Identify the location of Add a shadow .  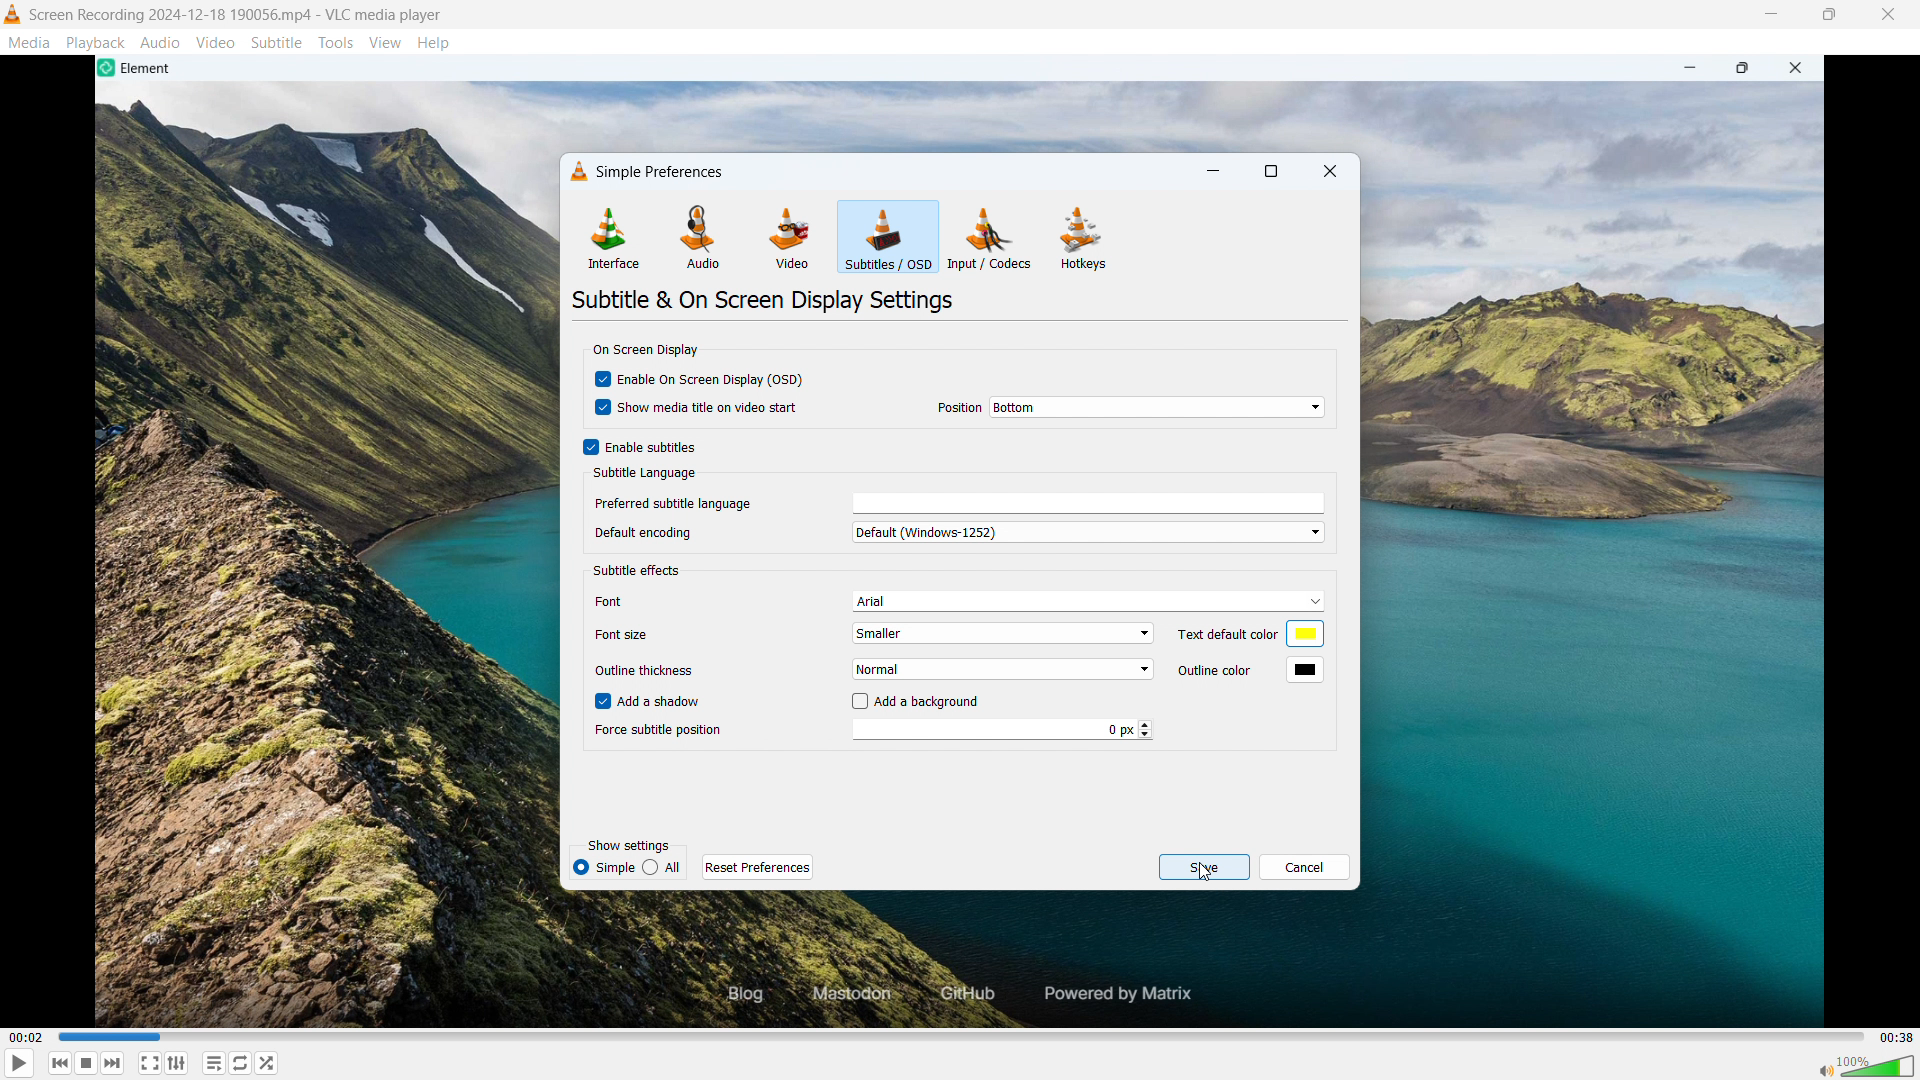
(662, 700).